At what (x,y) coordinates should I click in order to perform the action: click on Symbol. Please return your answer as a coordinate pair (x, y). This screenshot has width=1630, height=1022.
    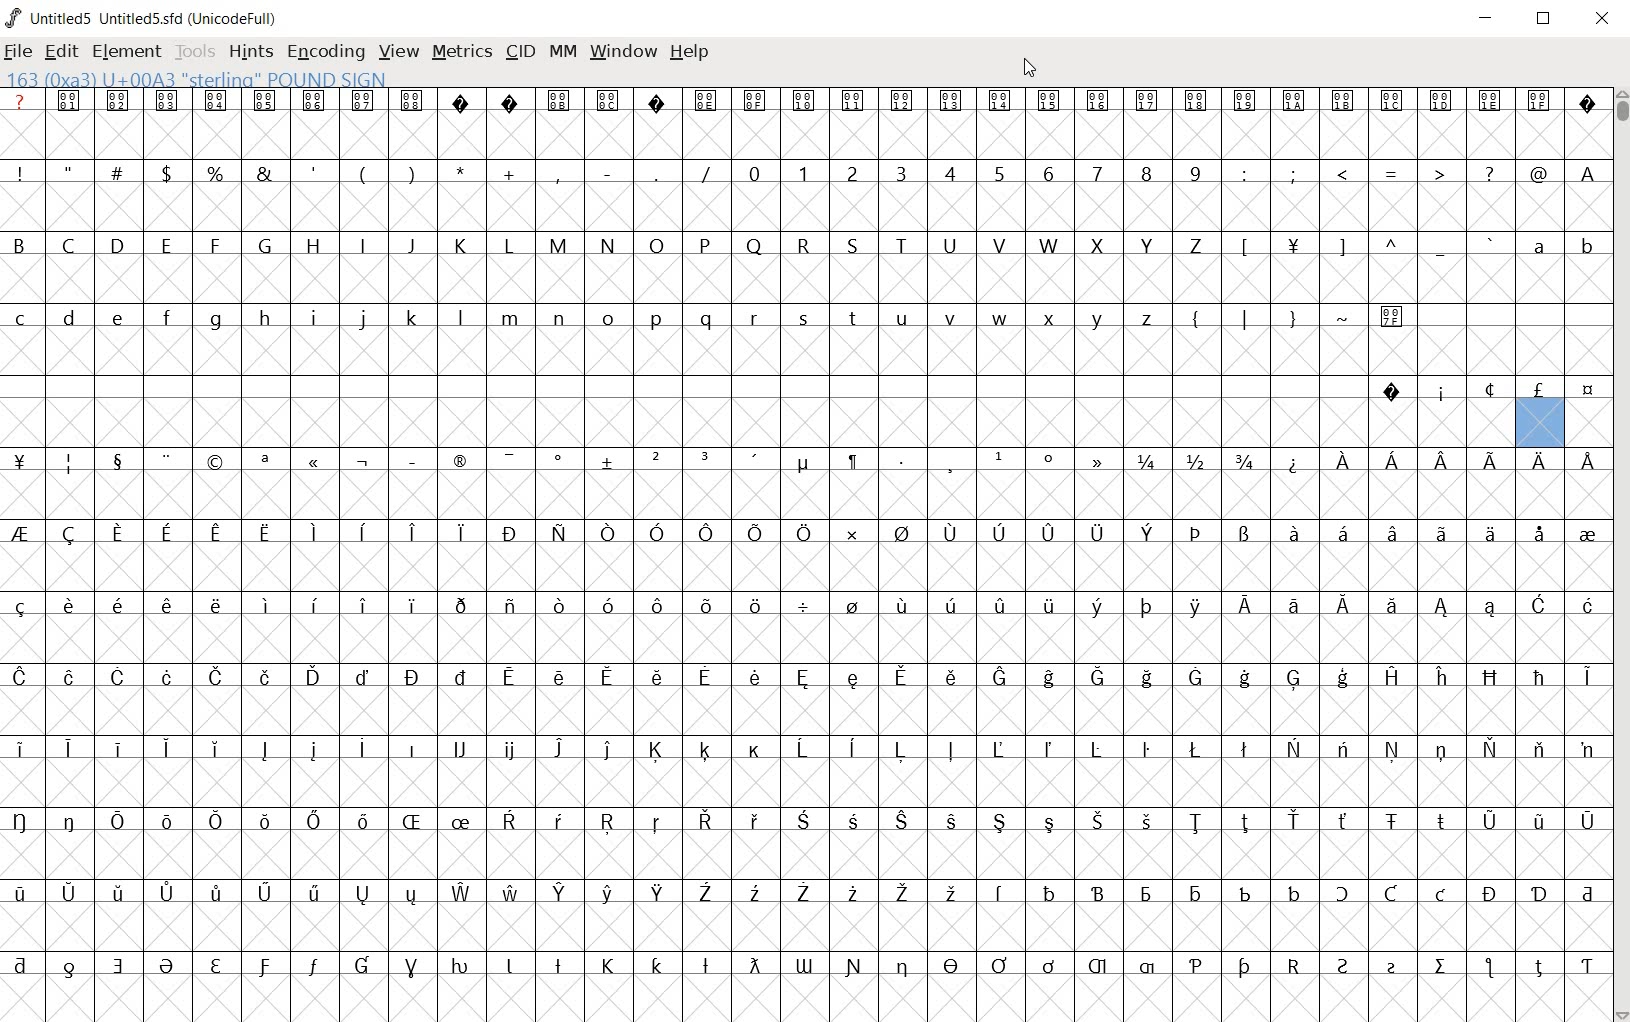
    Looking at the image, I should click on (853, 966).